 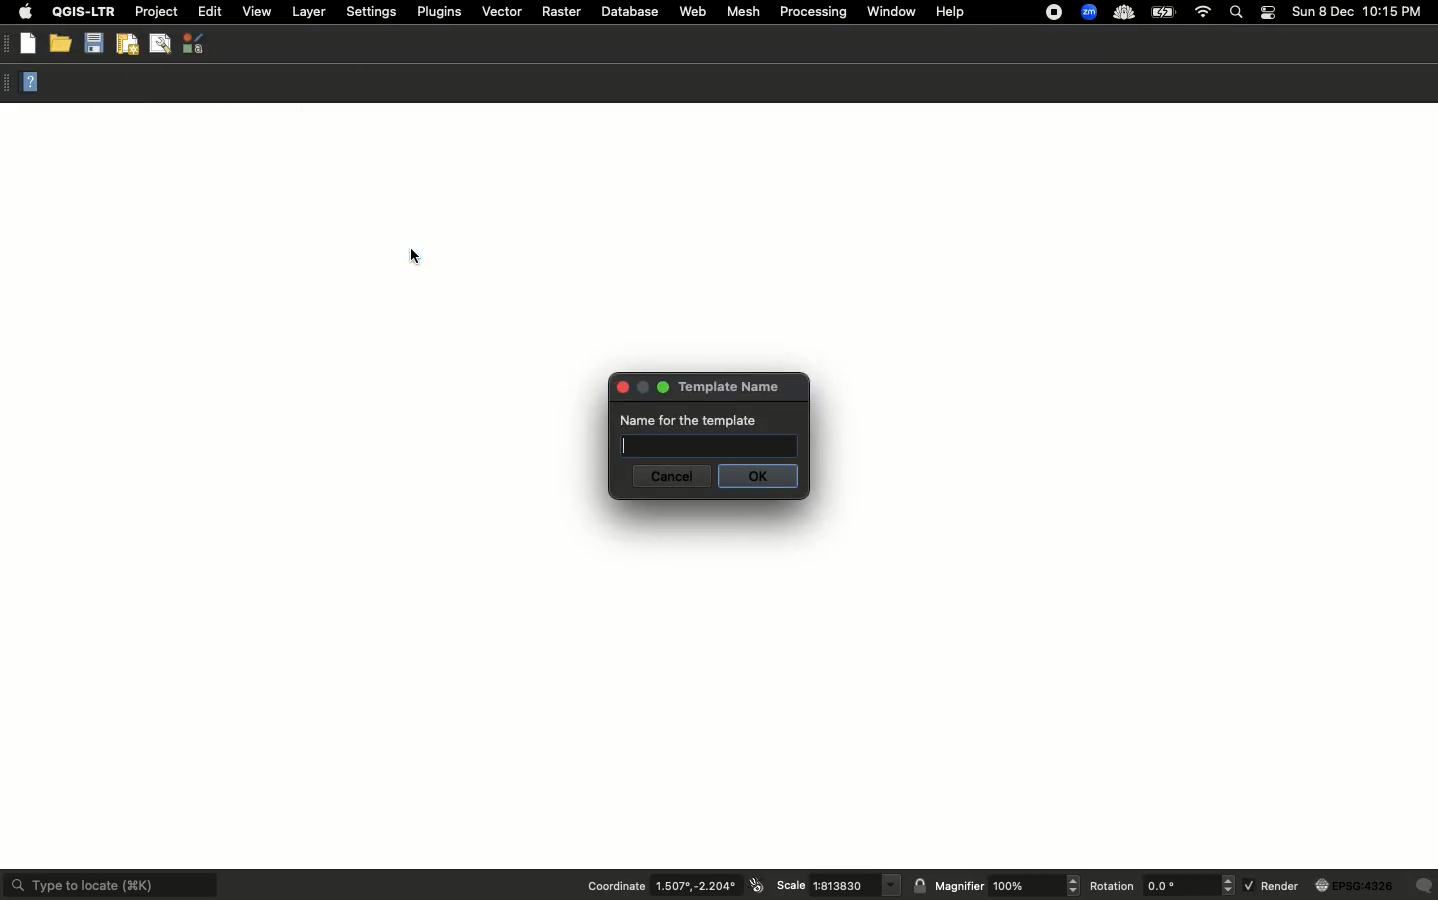 What do you see at coordinates (632, 10) in the screenshot?
I see `Database` at bounding box center [632, 10].